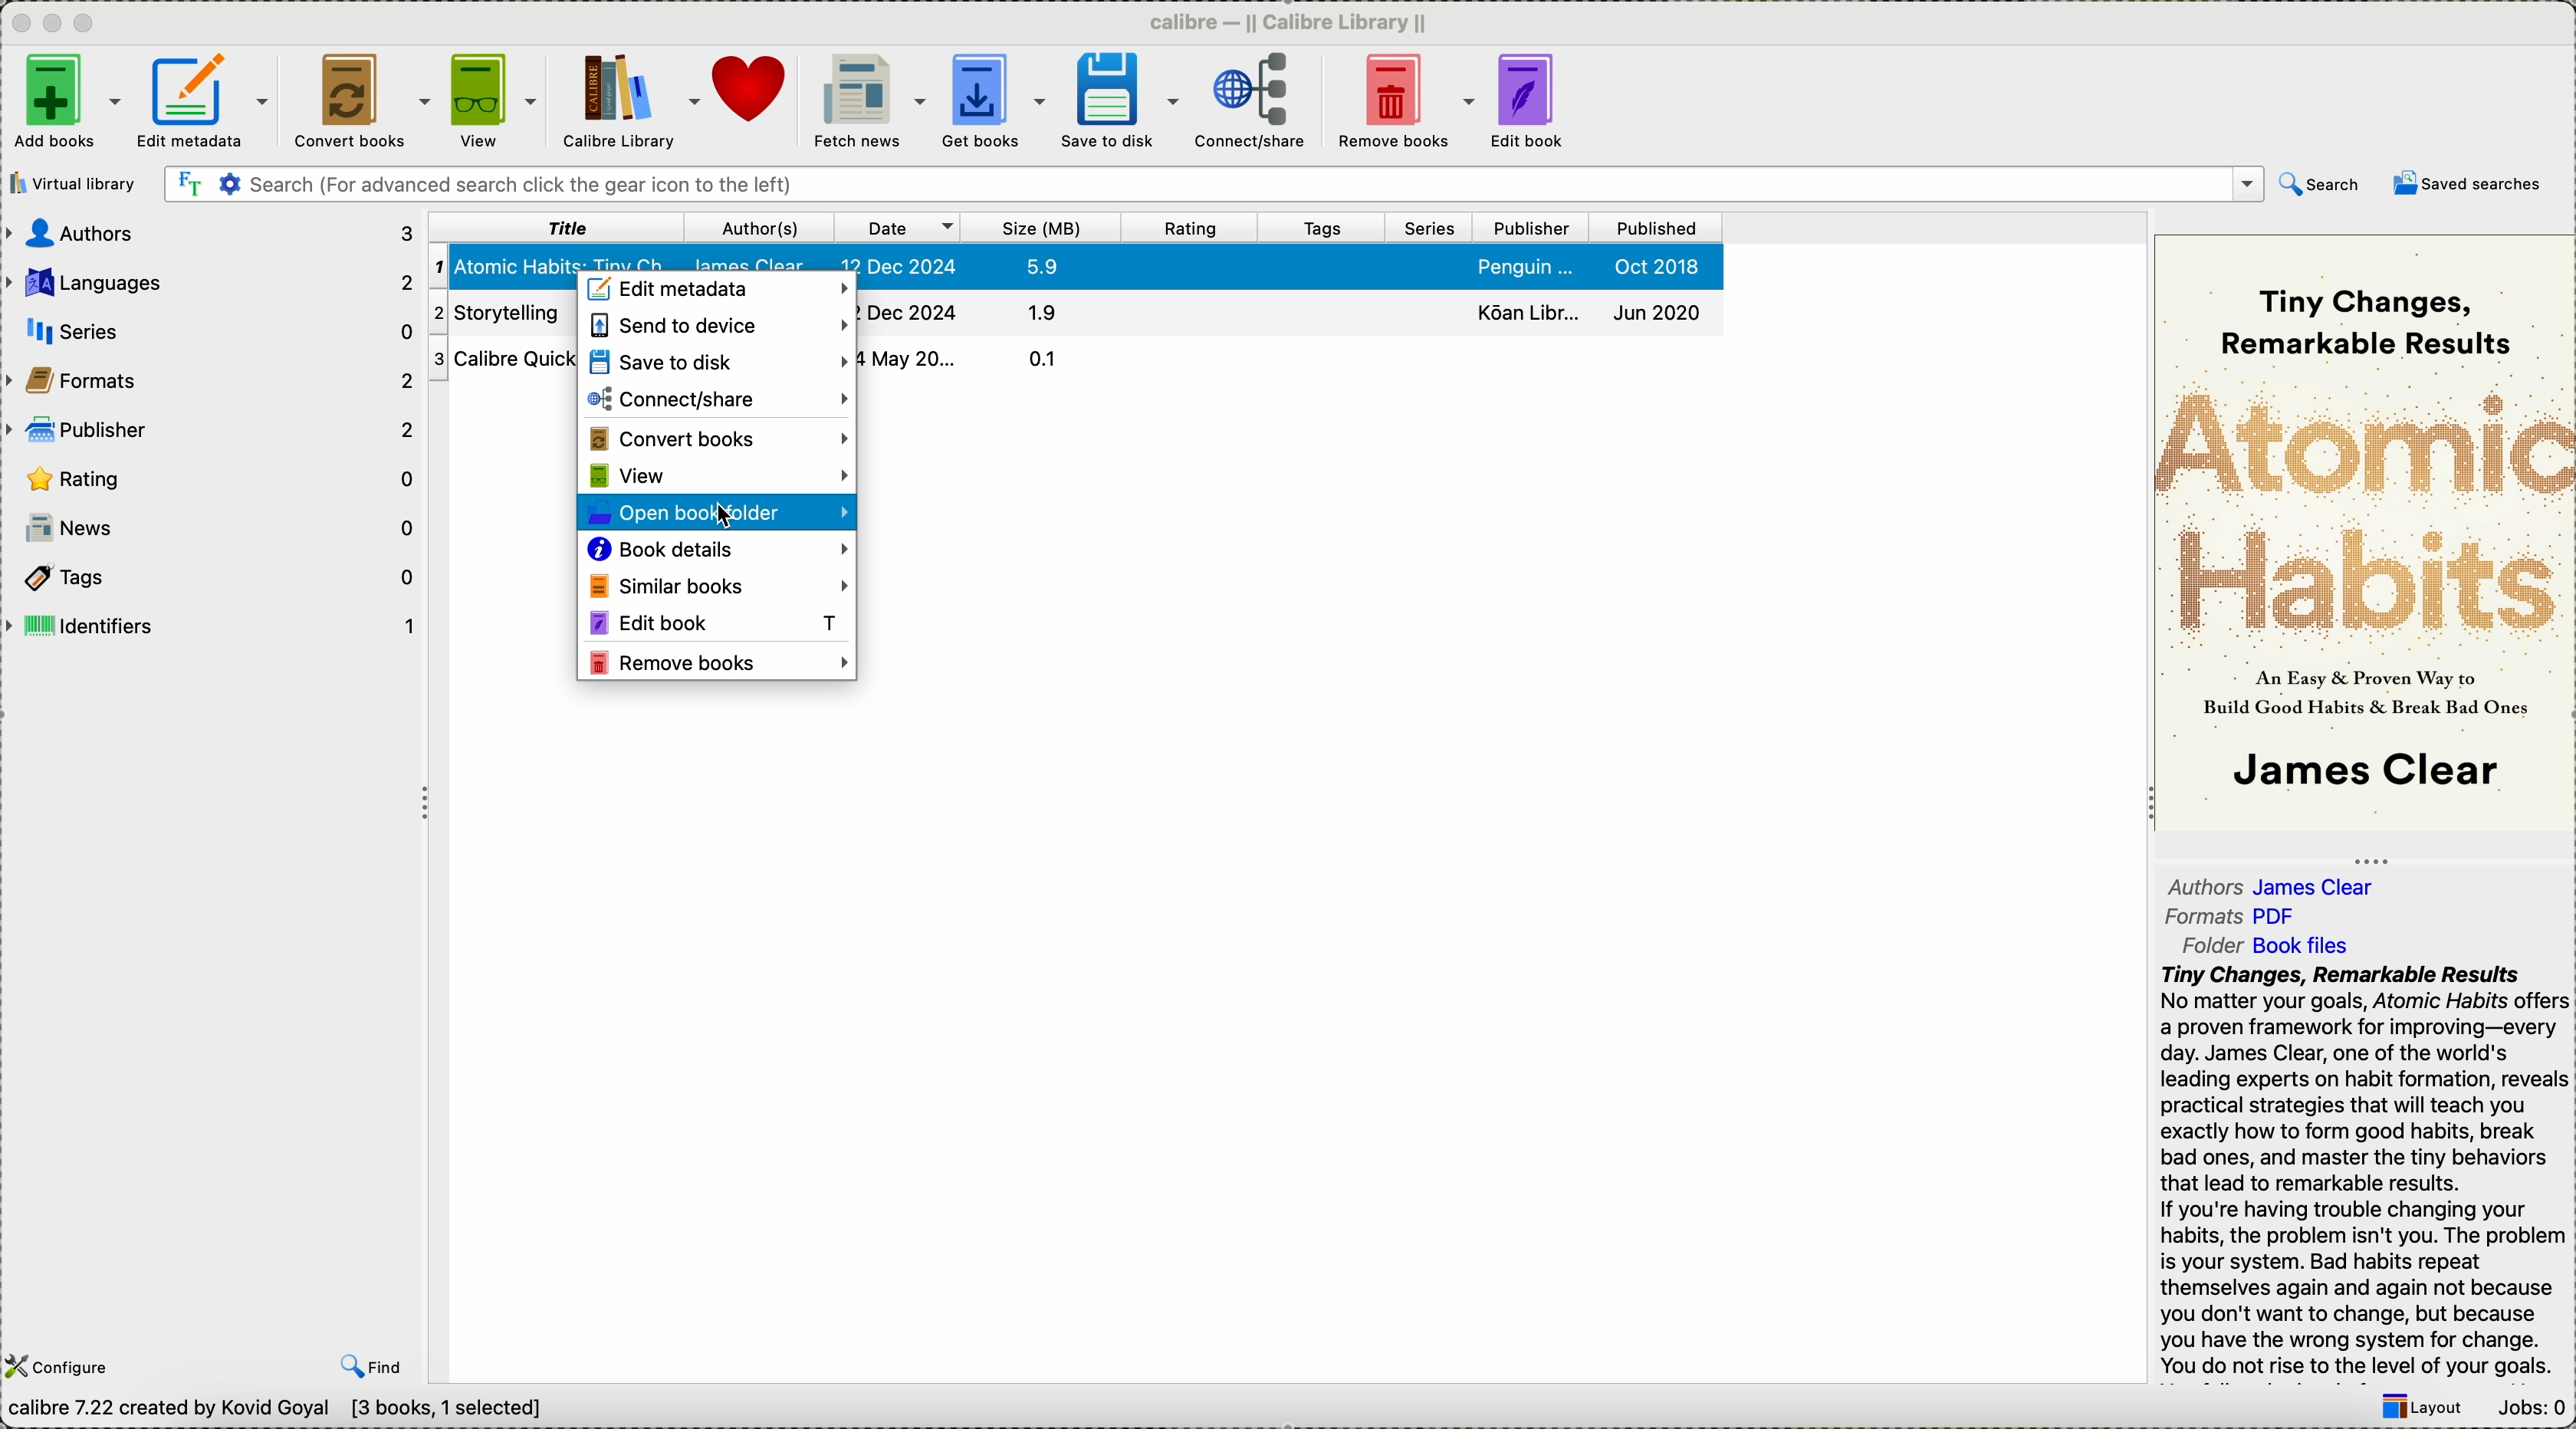 This screenshot has height=1429, width=2576. I want to click on convert books, so click(357, 103).